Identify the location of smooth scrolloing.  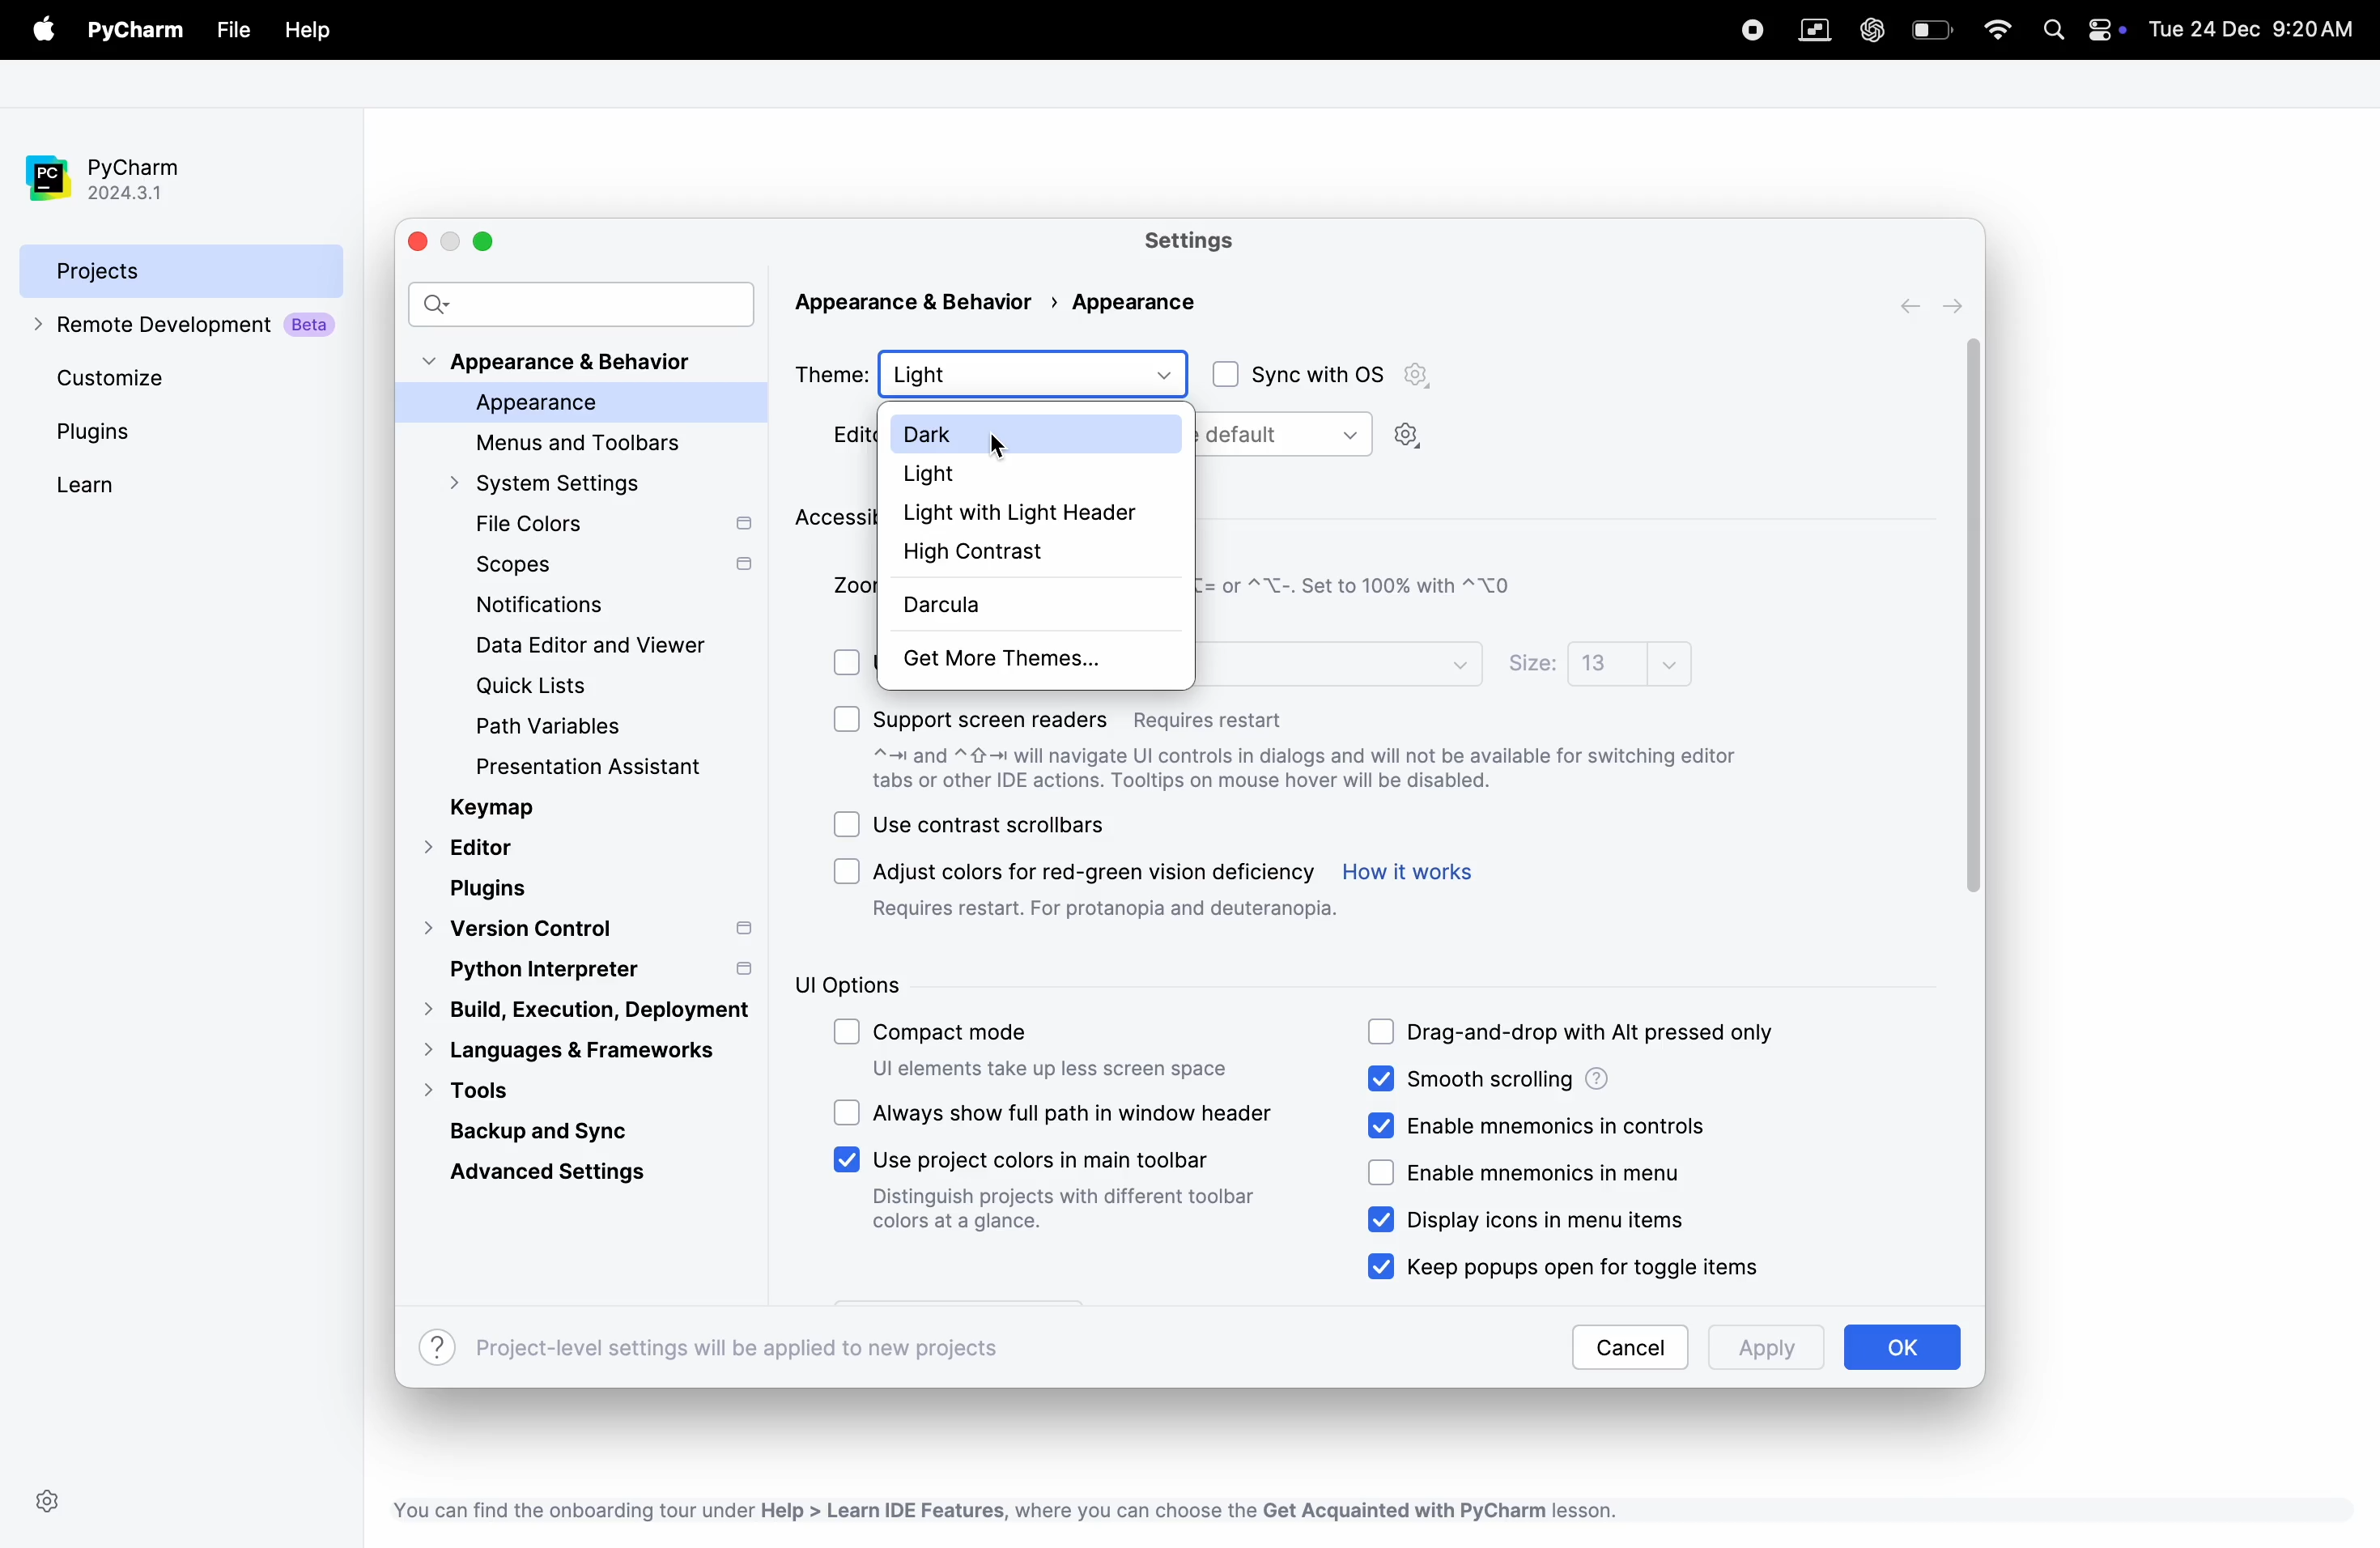
(1583, 1080).